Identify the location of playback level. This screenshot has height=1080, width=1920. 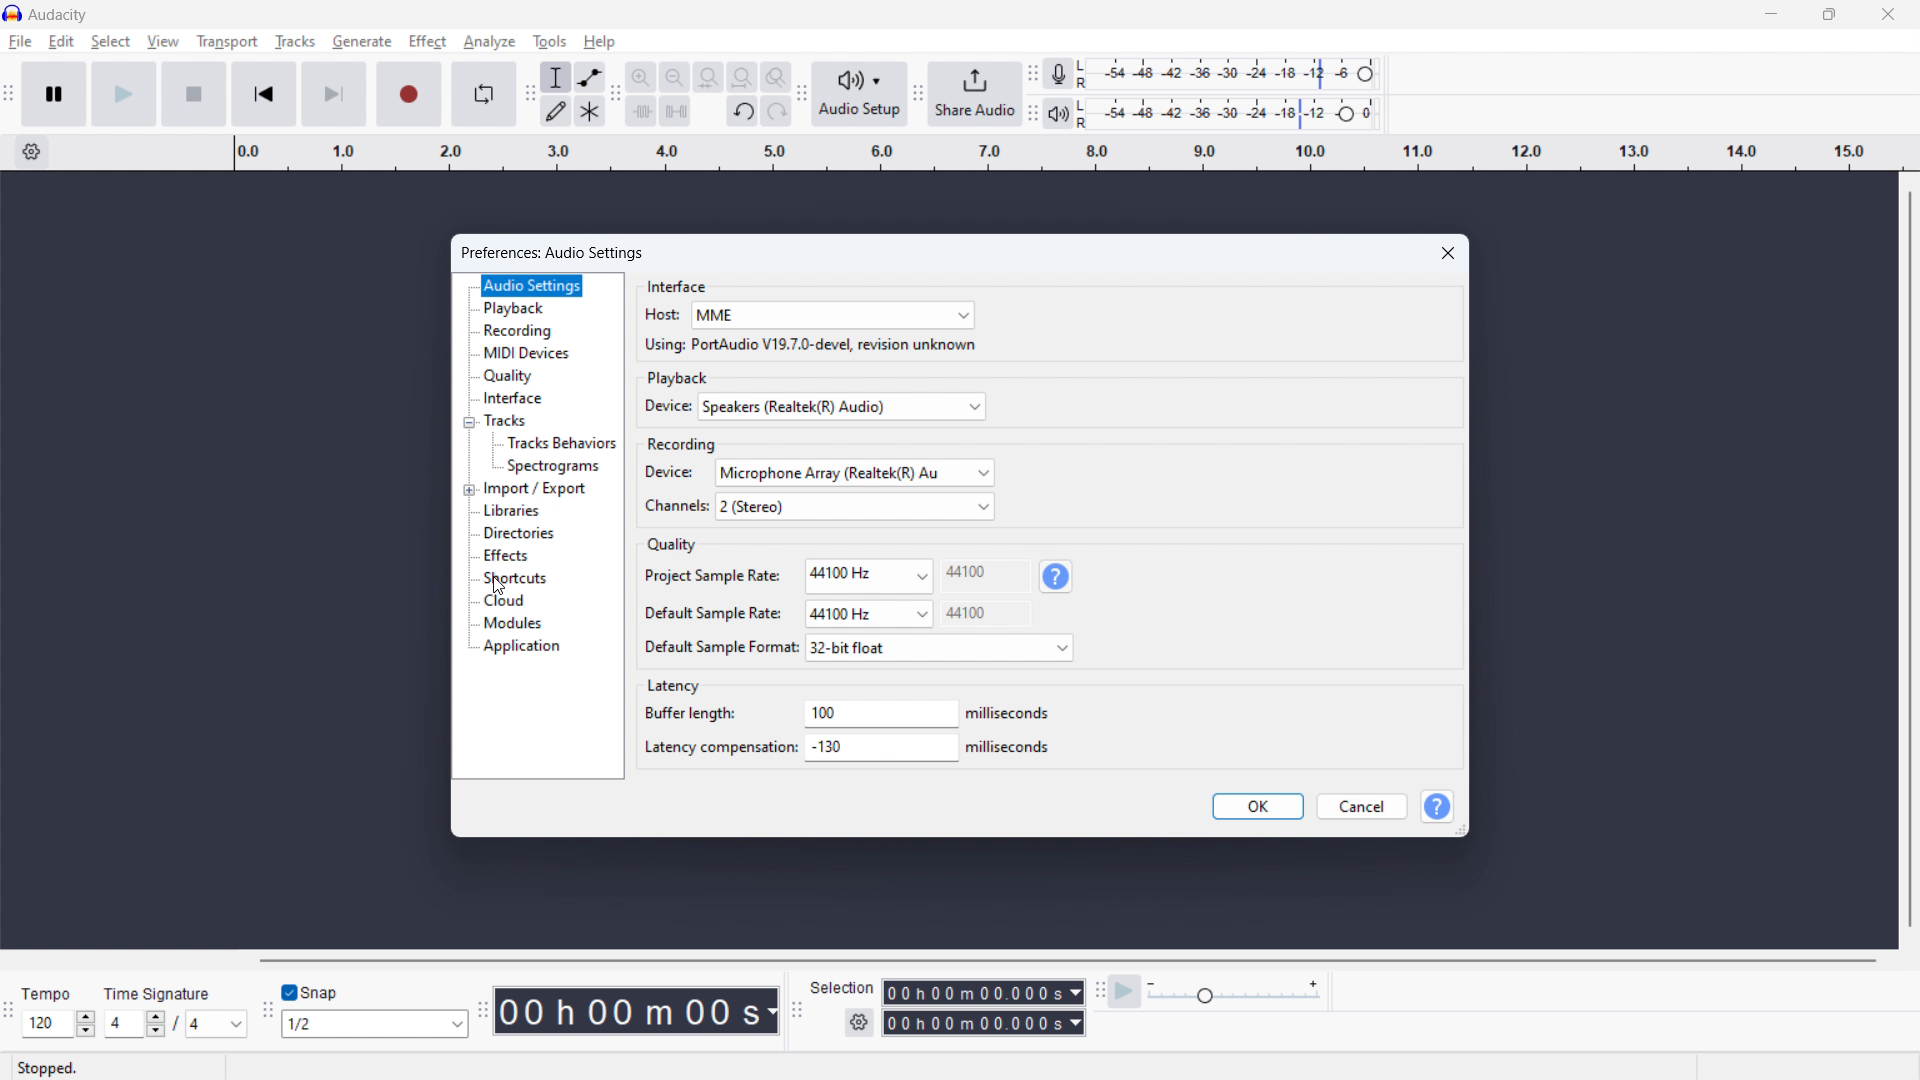
(1205, 113).